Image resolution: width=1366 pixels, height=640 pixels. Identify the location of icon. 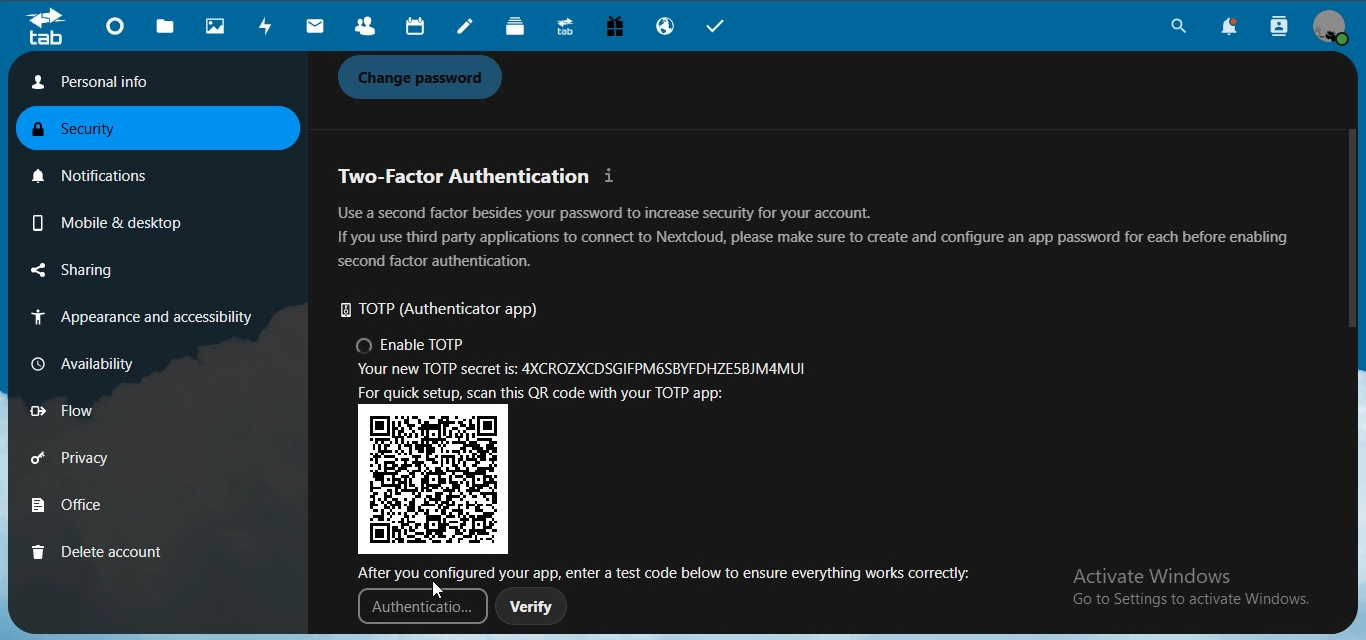
(45, 27).